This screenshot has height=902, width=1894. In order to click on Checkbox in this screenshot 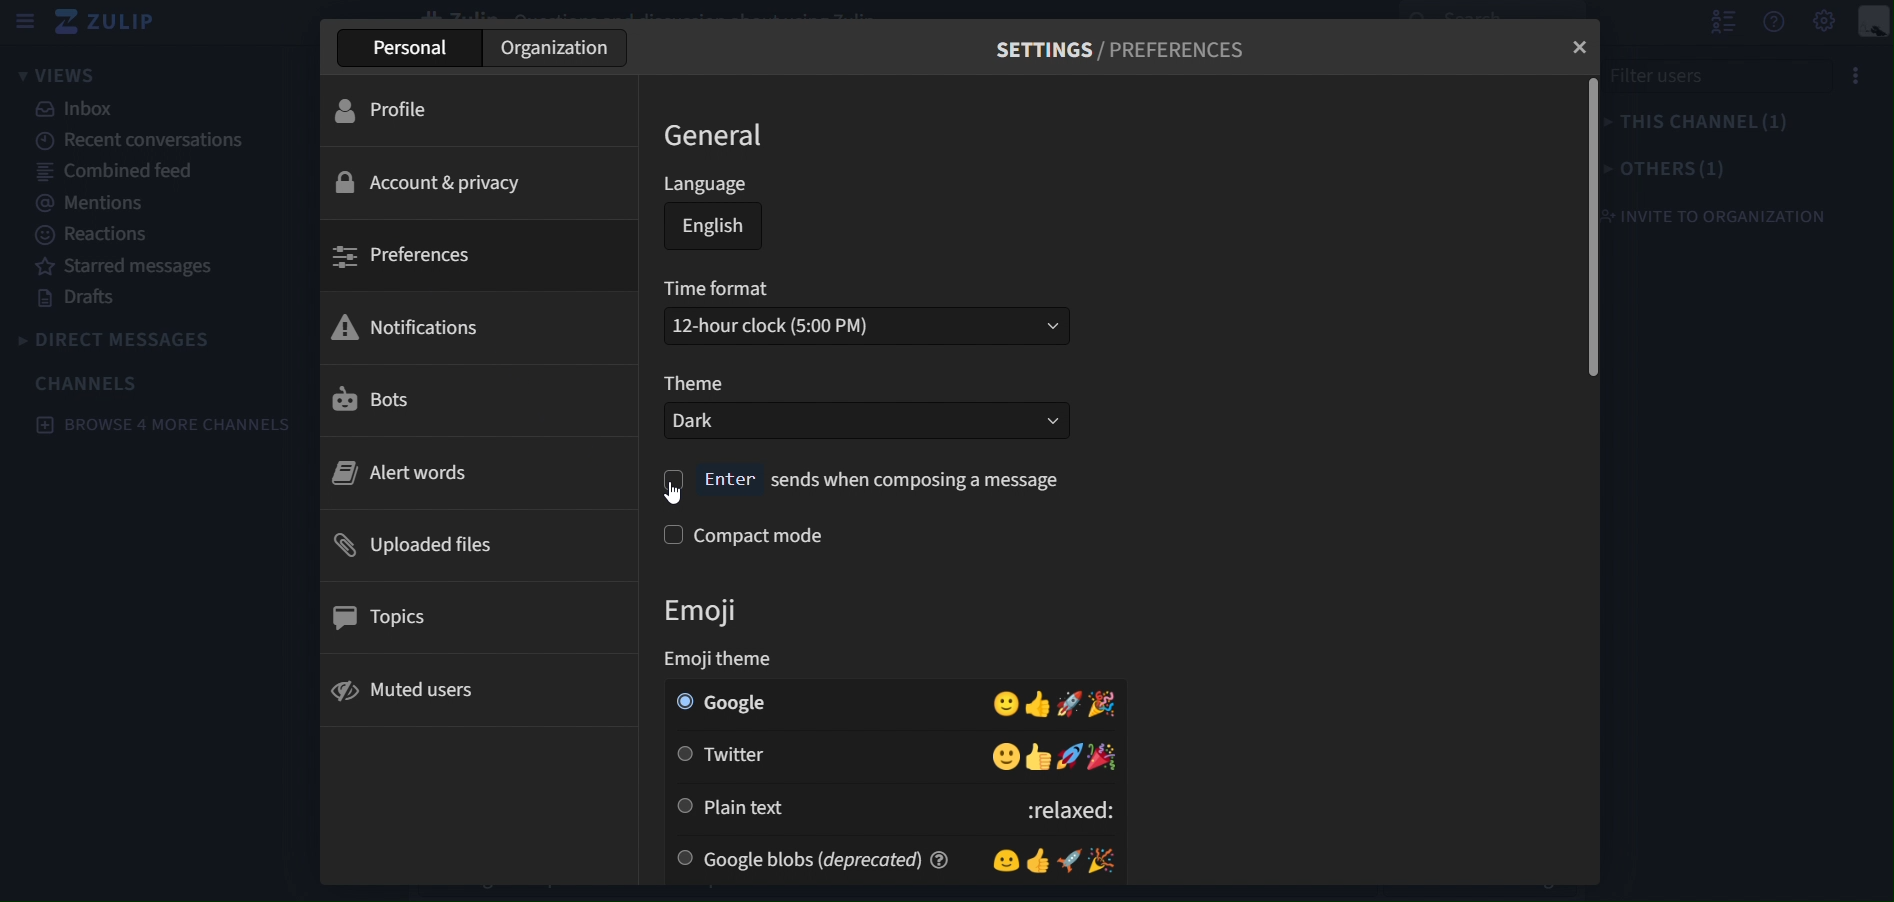, I will do `click(683, 859)`.